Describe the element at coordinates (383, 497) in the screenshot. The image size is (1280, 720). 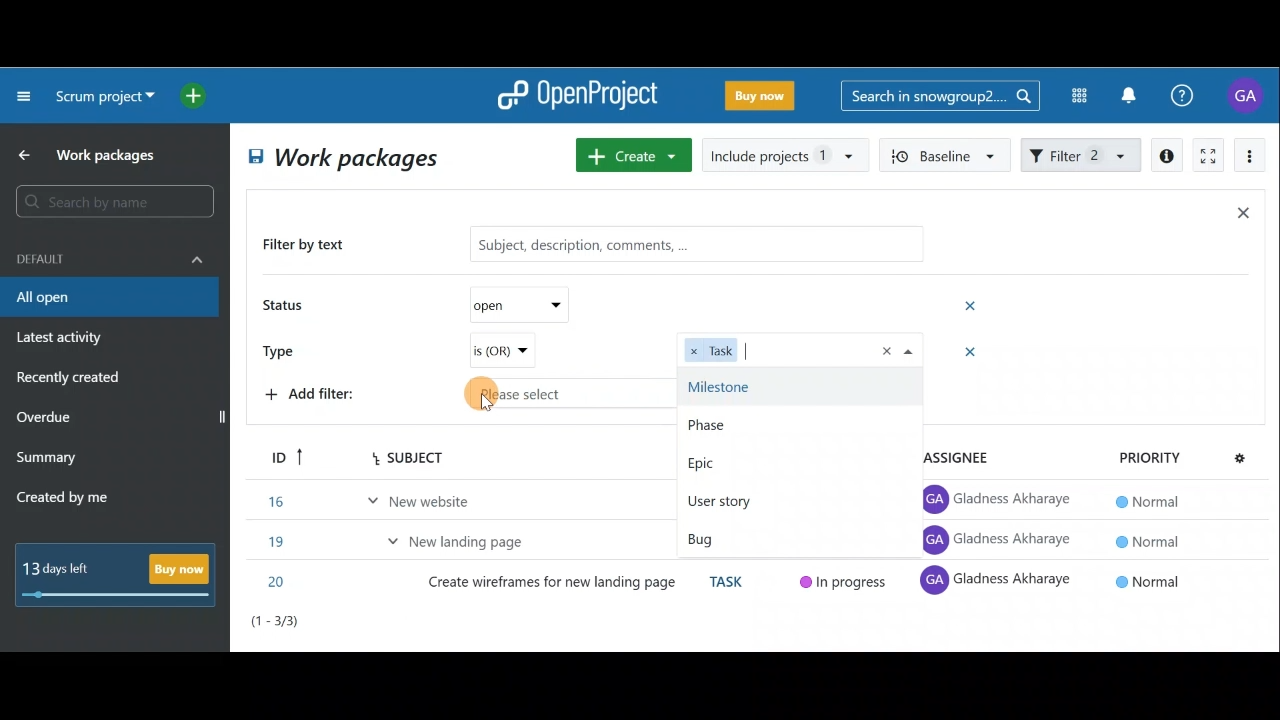
I see `Item 14` at that location.